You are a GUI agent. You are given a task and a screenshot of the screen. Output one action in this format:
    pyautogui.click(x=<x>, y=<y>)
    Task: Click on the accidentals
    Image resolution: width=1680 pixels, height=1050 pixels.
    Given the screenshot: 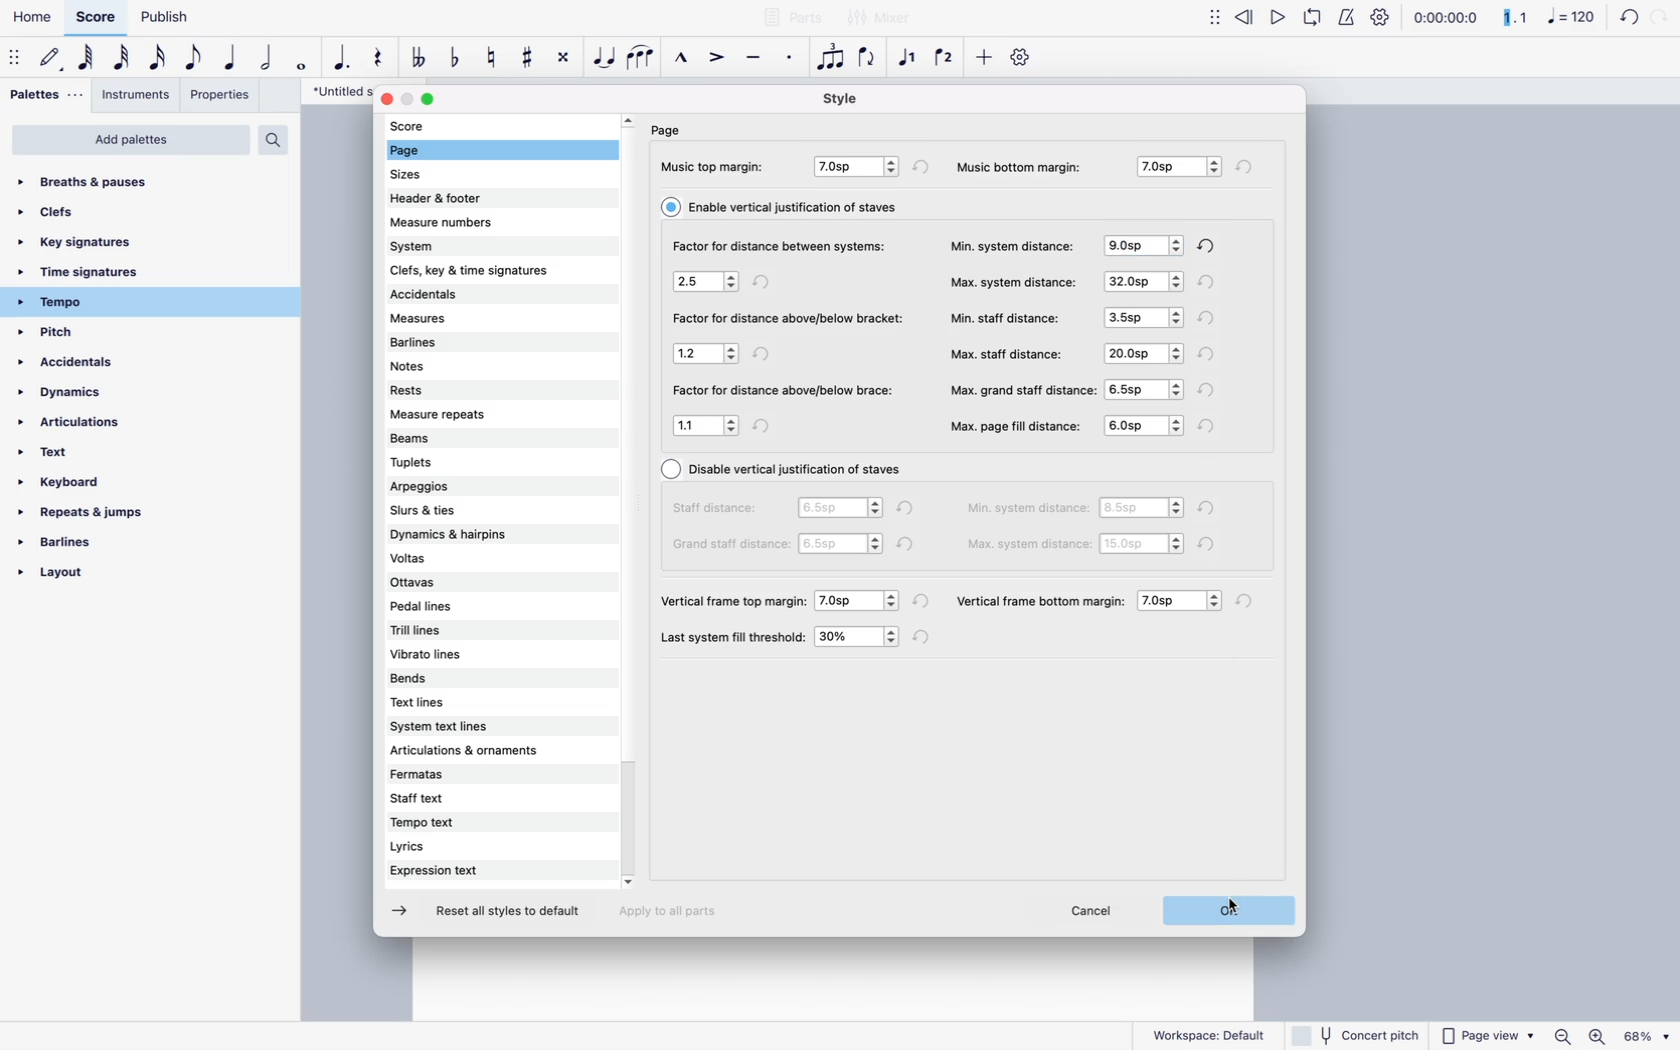 What is the action you would take?
    pyautogui.click(x=468, y=296)
    